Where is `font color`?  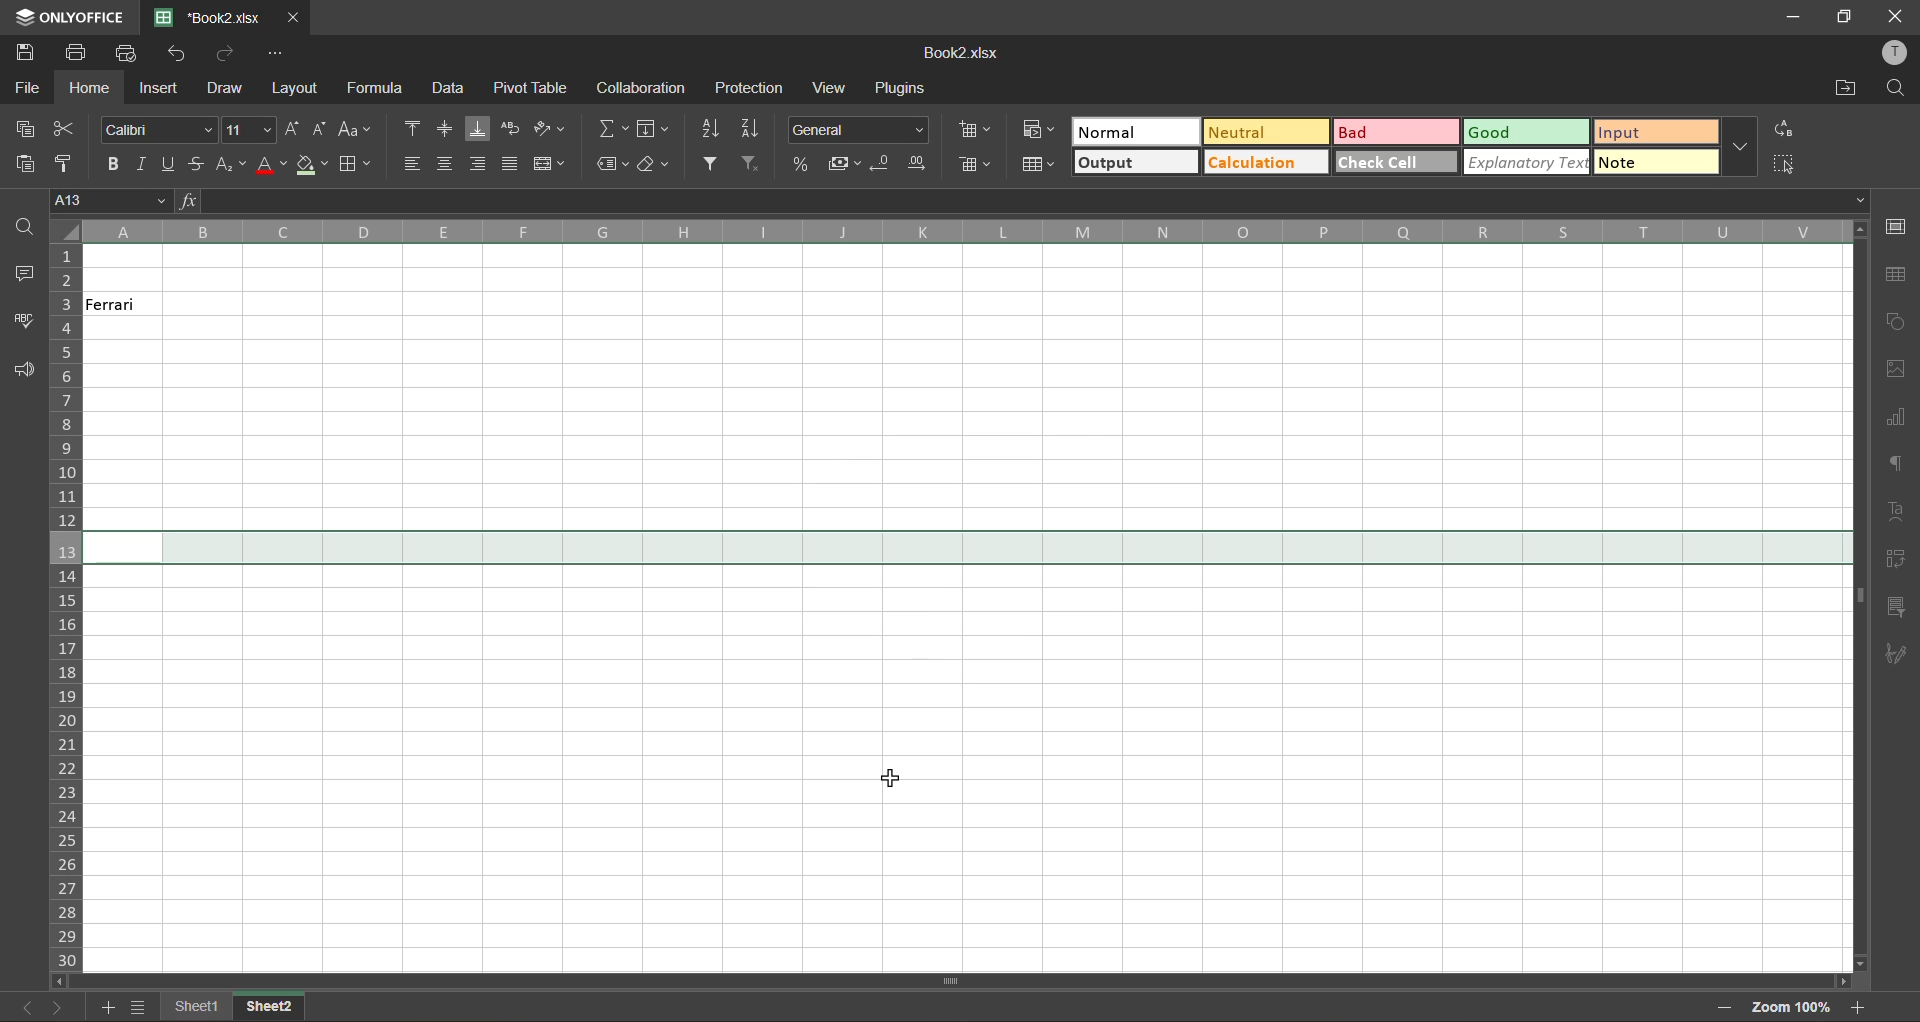
font color is located at coordinates (271, 166).